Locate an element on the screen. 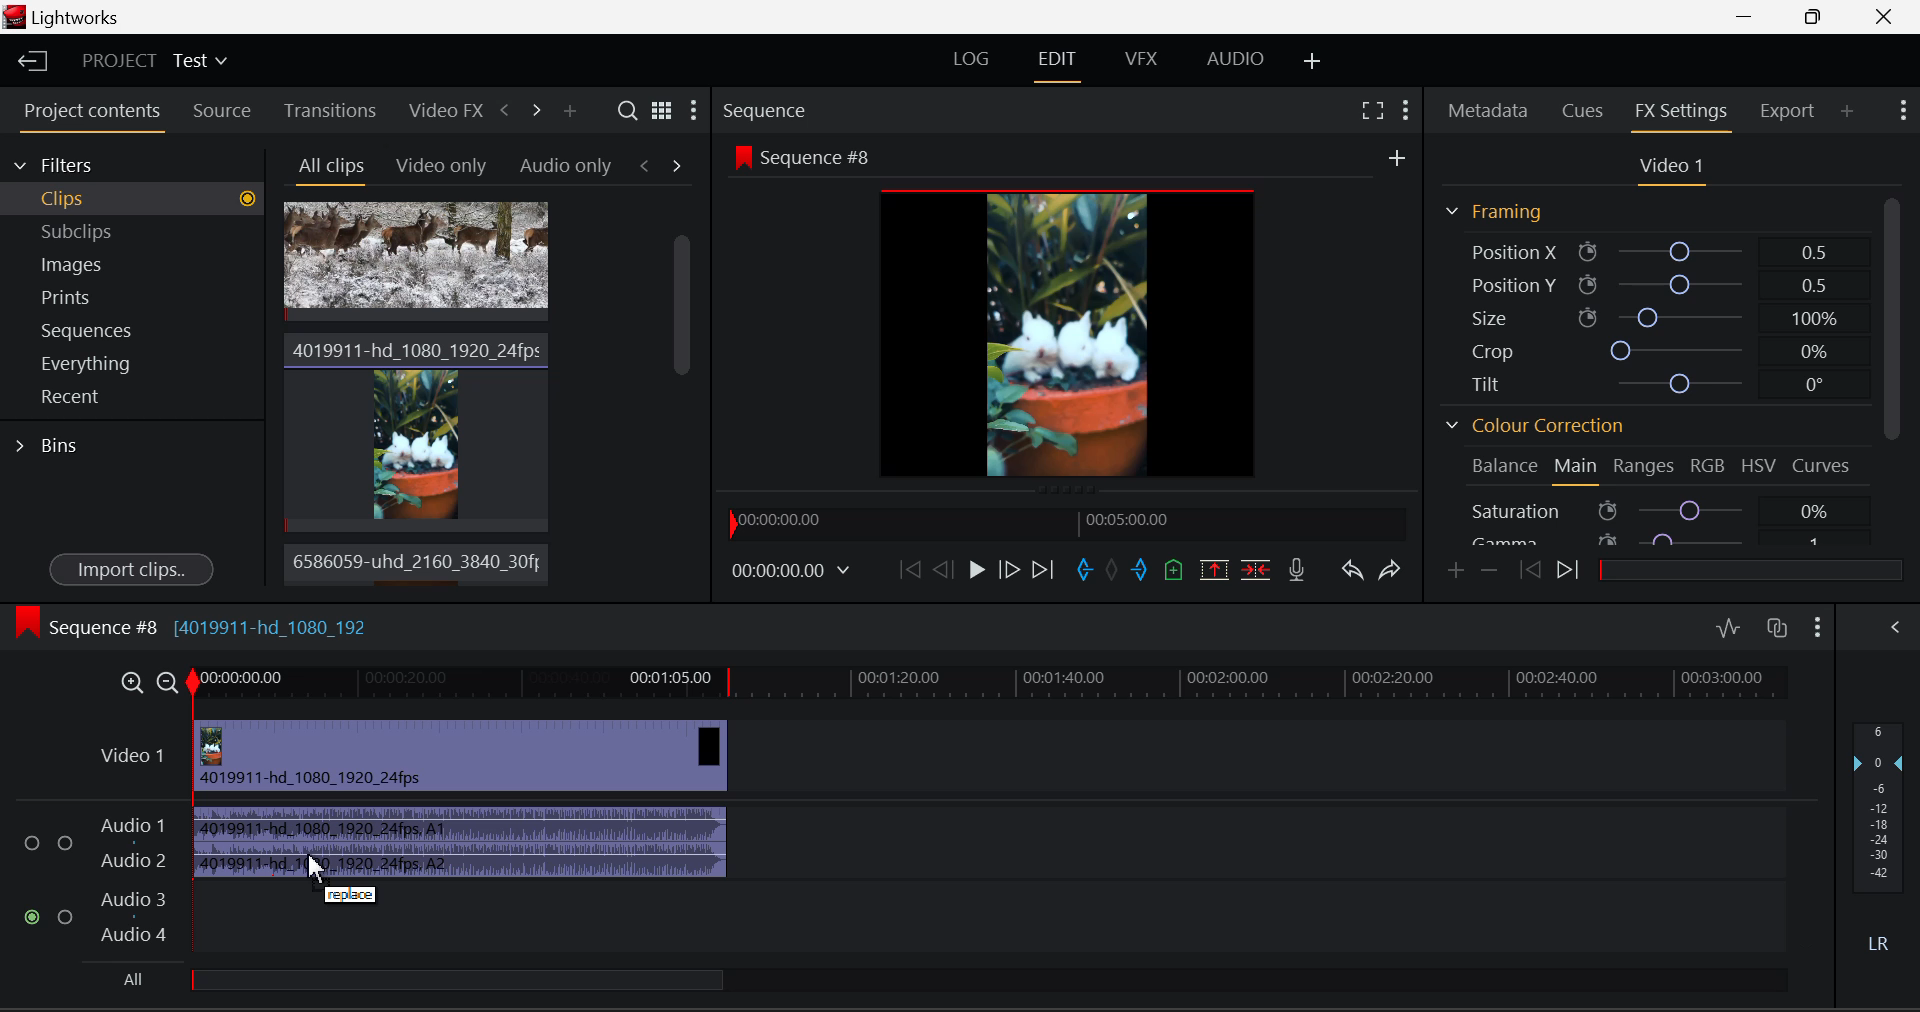  Sequences is located at coordinates (134, 329).